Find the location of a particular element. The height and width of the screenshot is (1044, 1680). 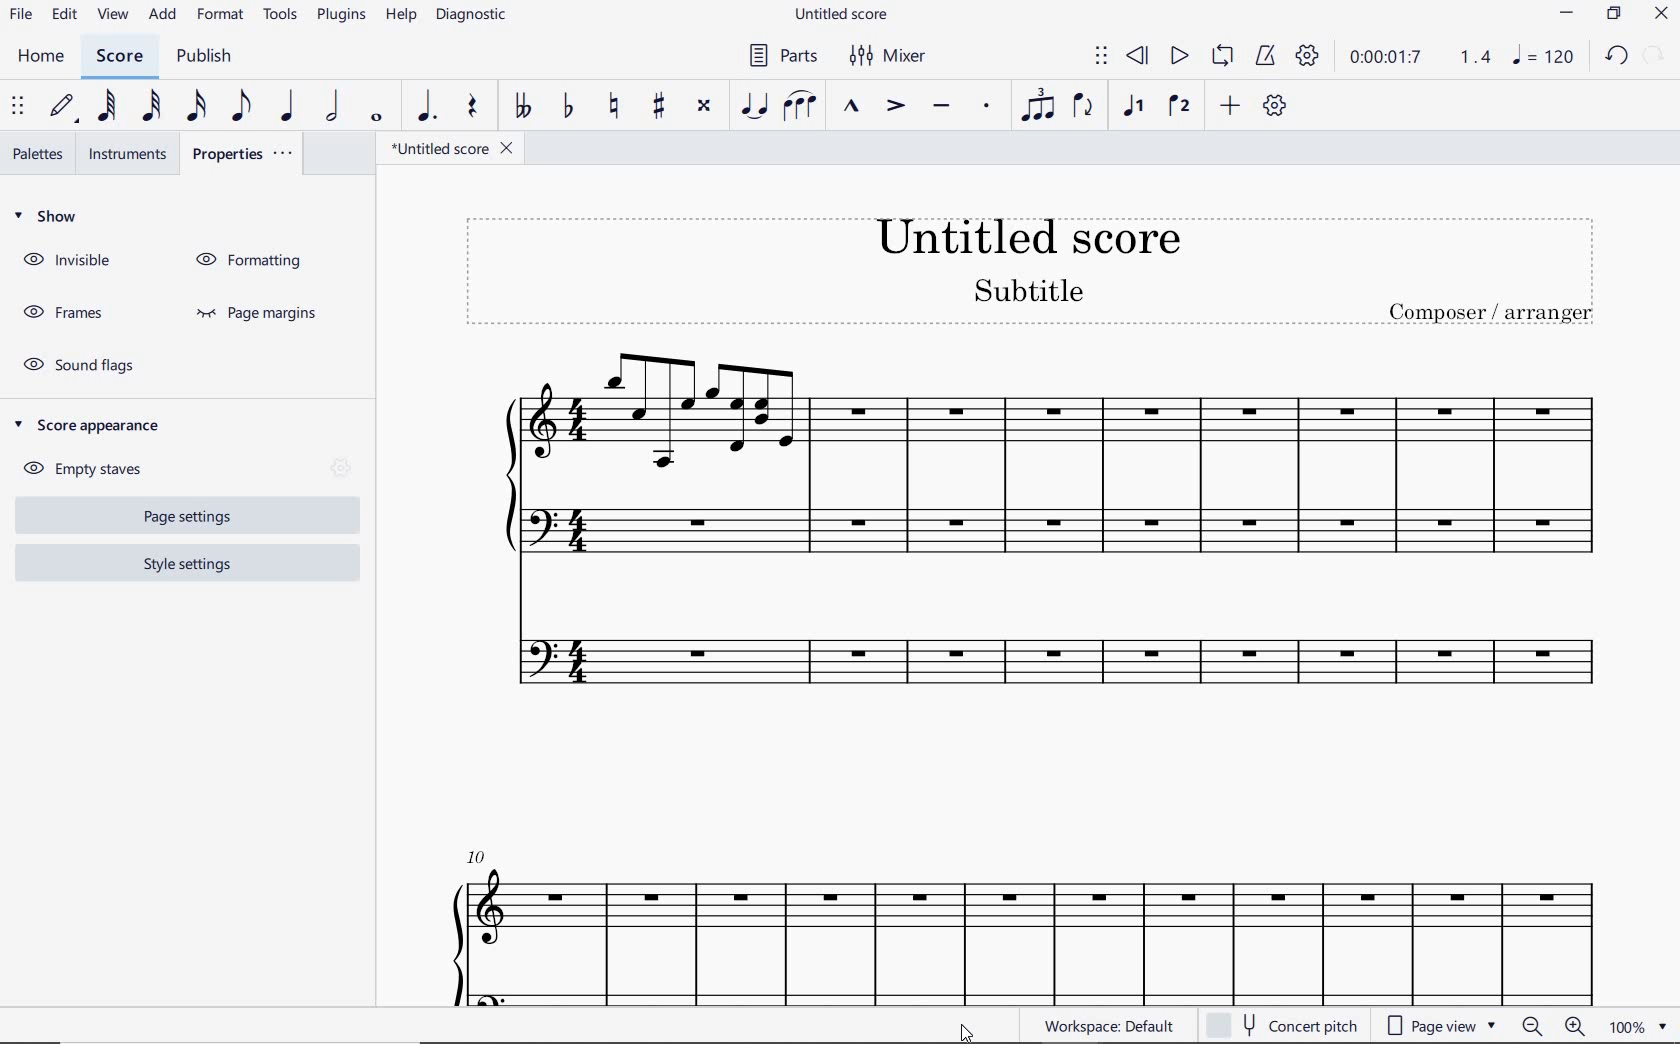

PAGE MARGINS is located at coordinates (260, 314).